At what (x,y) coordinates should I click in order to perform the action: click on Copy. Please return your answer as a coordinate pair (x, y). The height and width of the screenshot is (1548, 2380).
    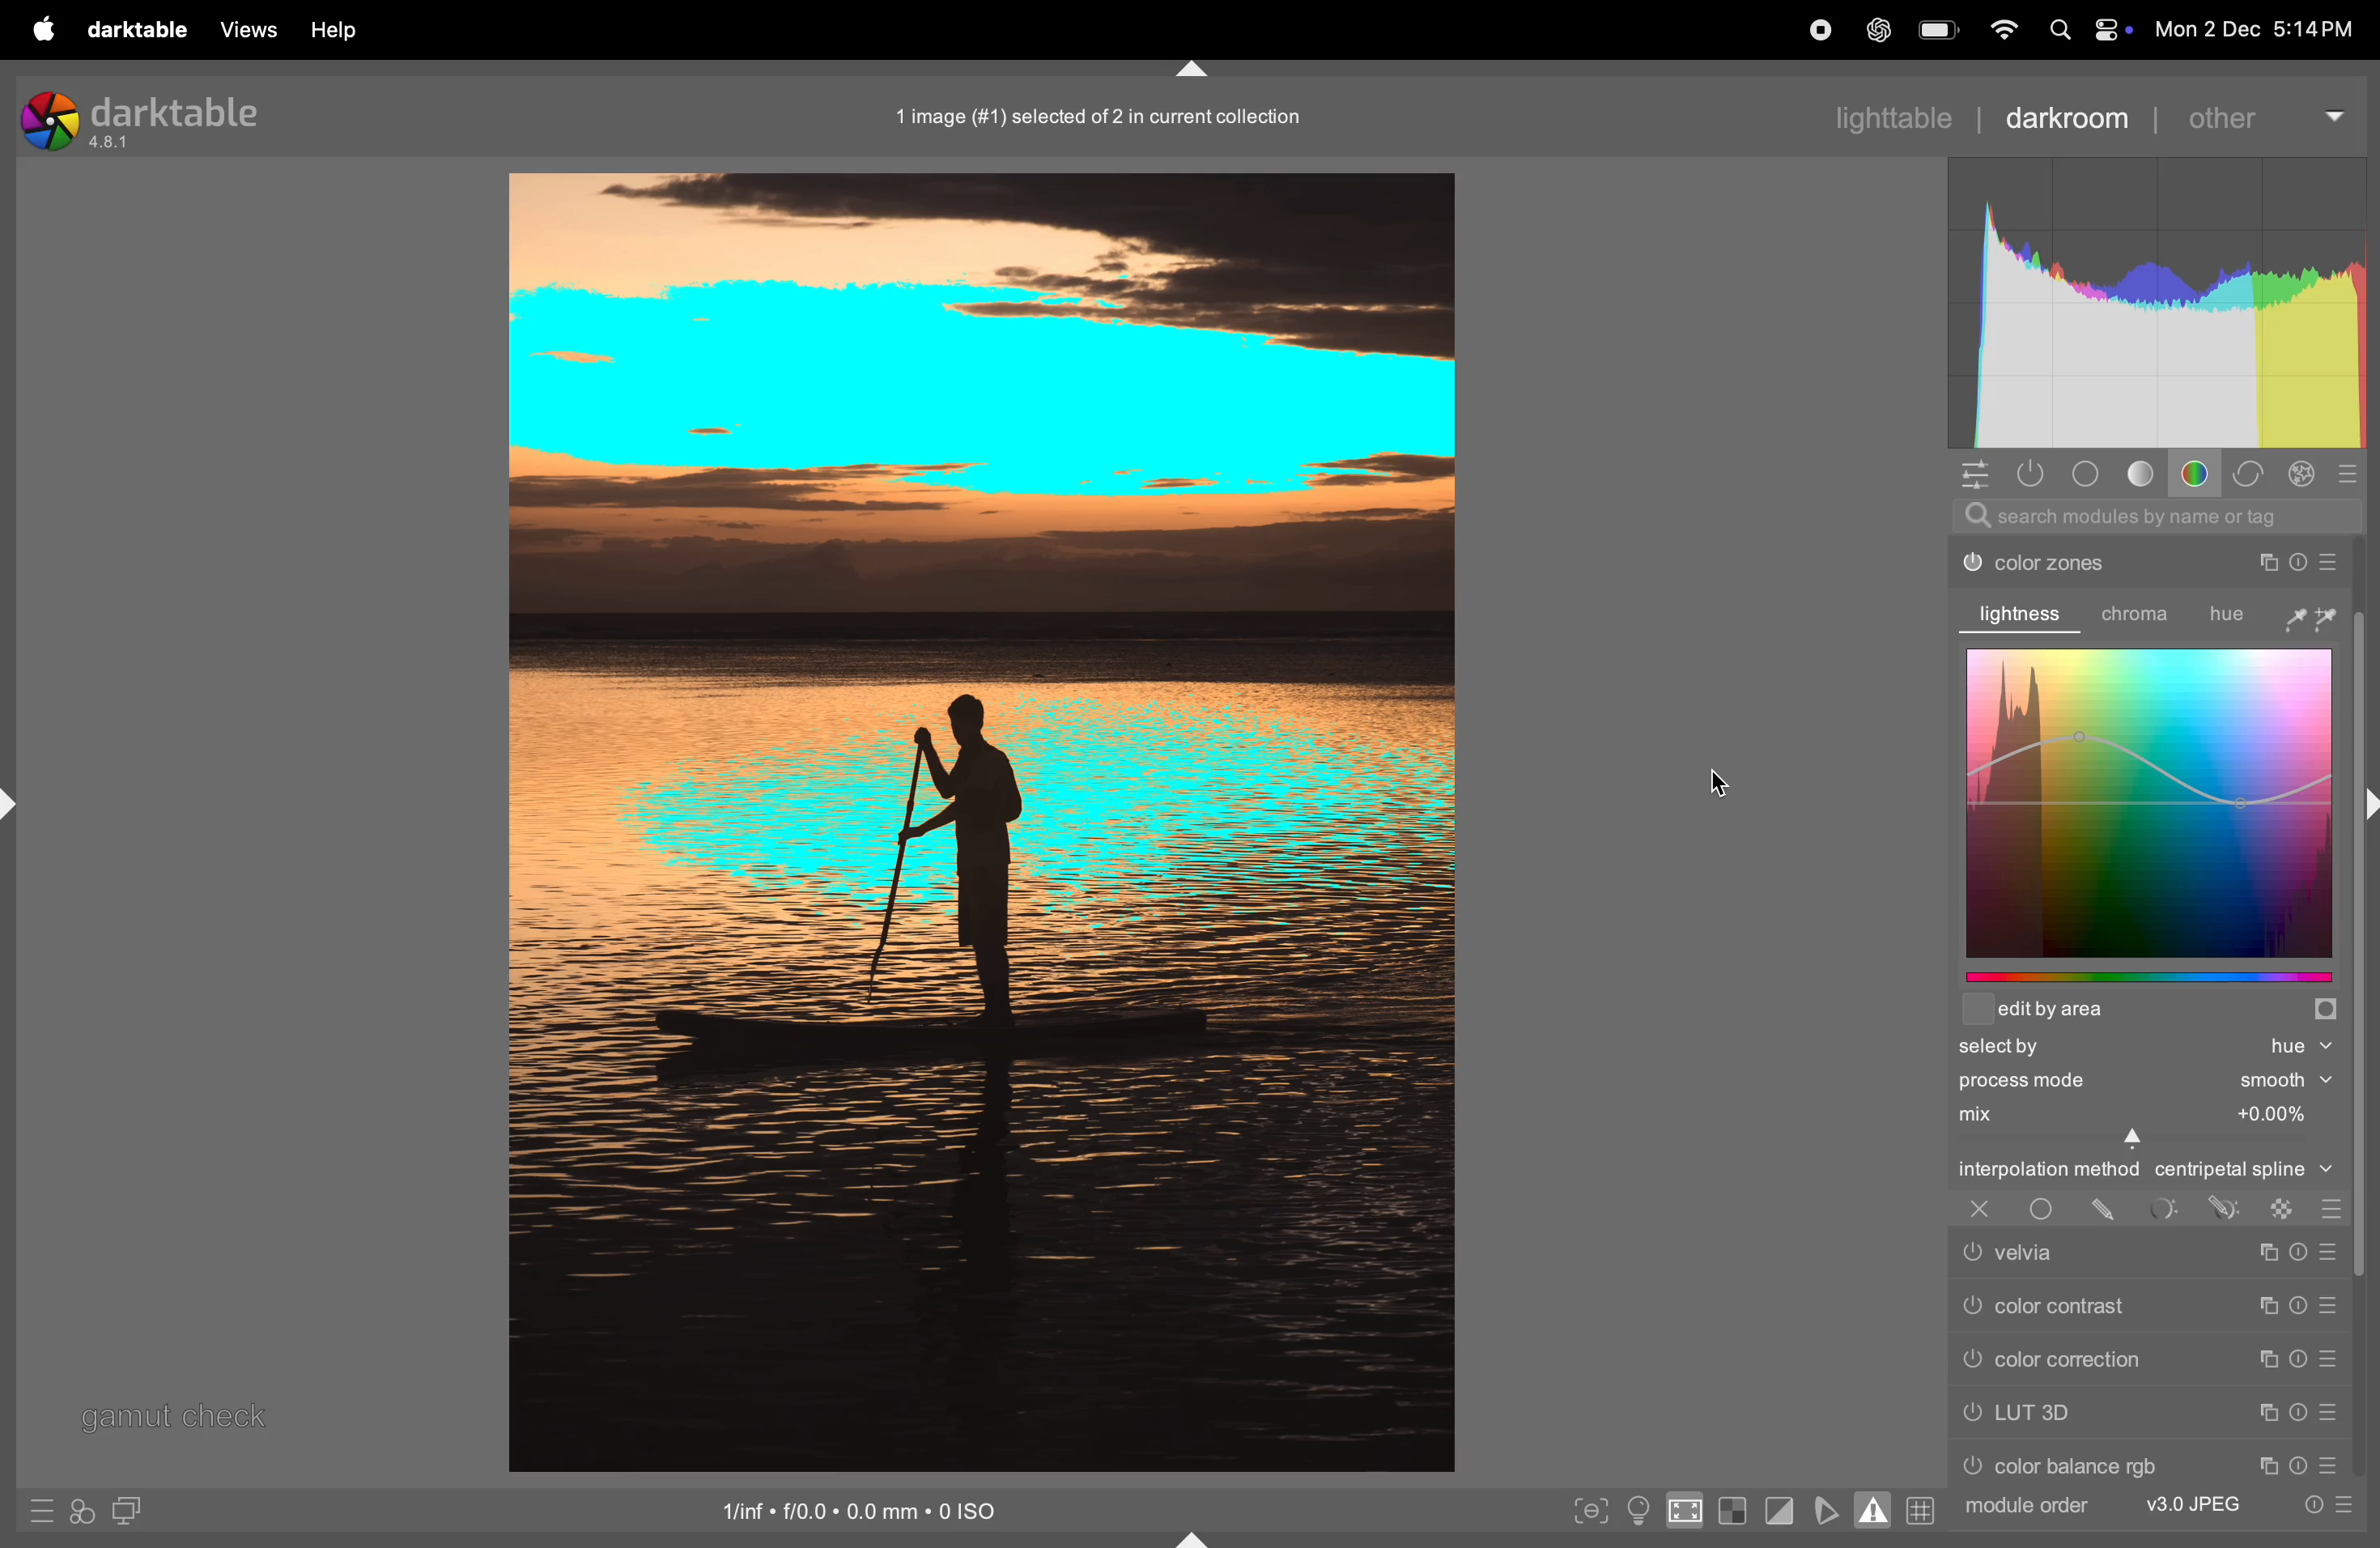
    Looking at the image, I should click on (2260, 562).